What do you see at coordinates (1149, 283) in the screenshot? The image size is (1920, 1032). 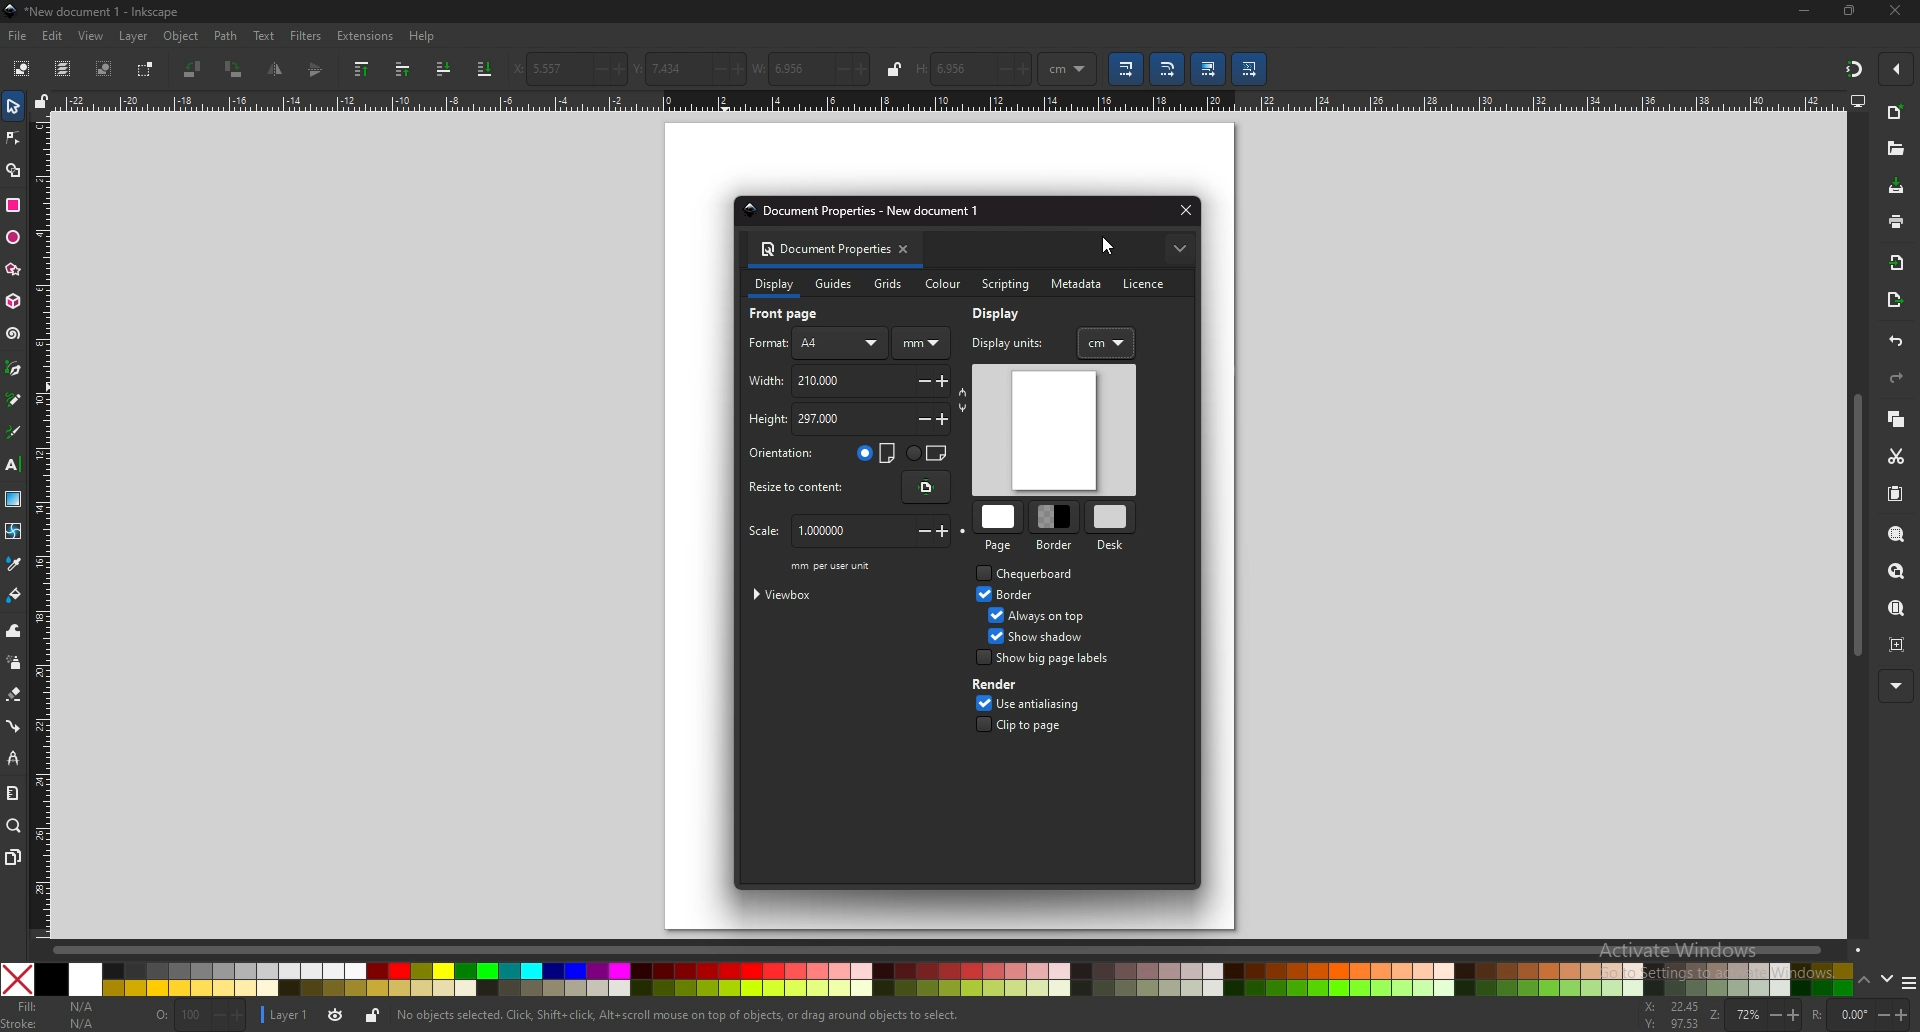 I see `license` at bounding box center [1149, 283].